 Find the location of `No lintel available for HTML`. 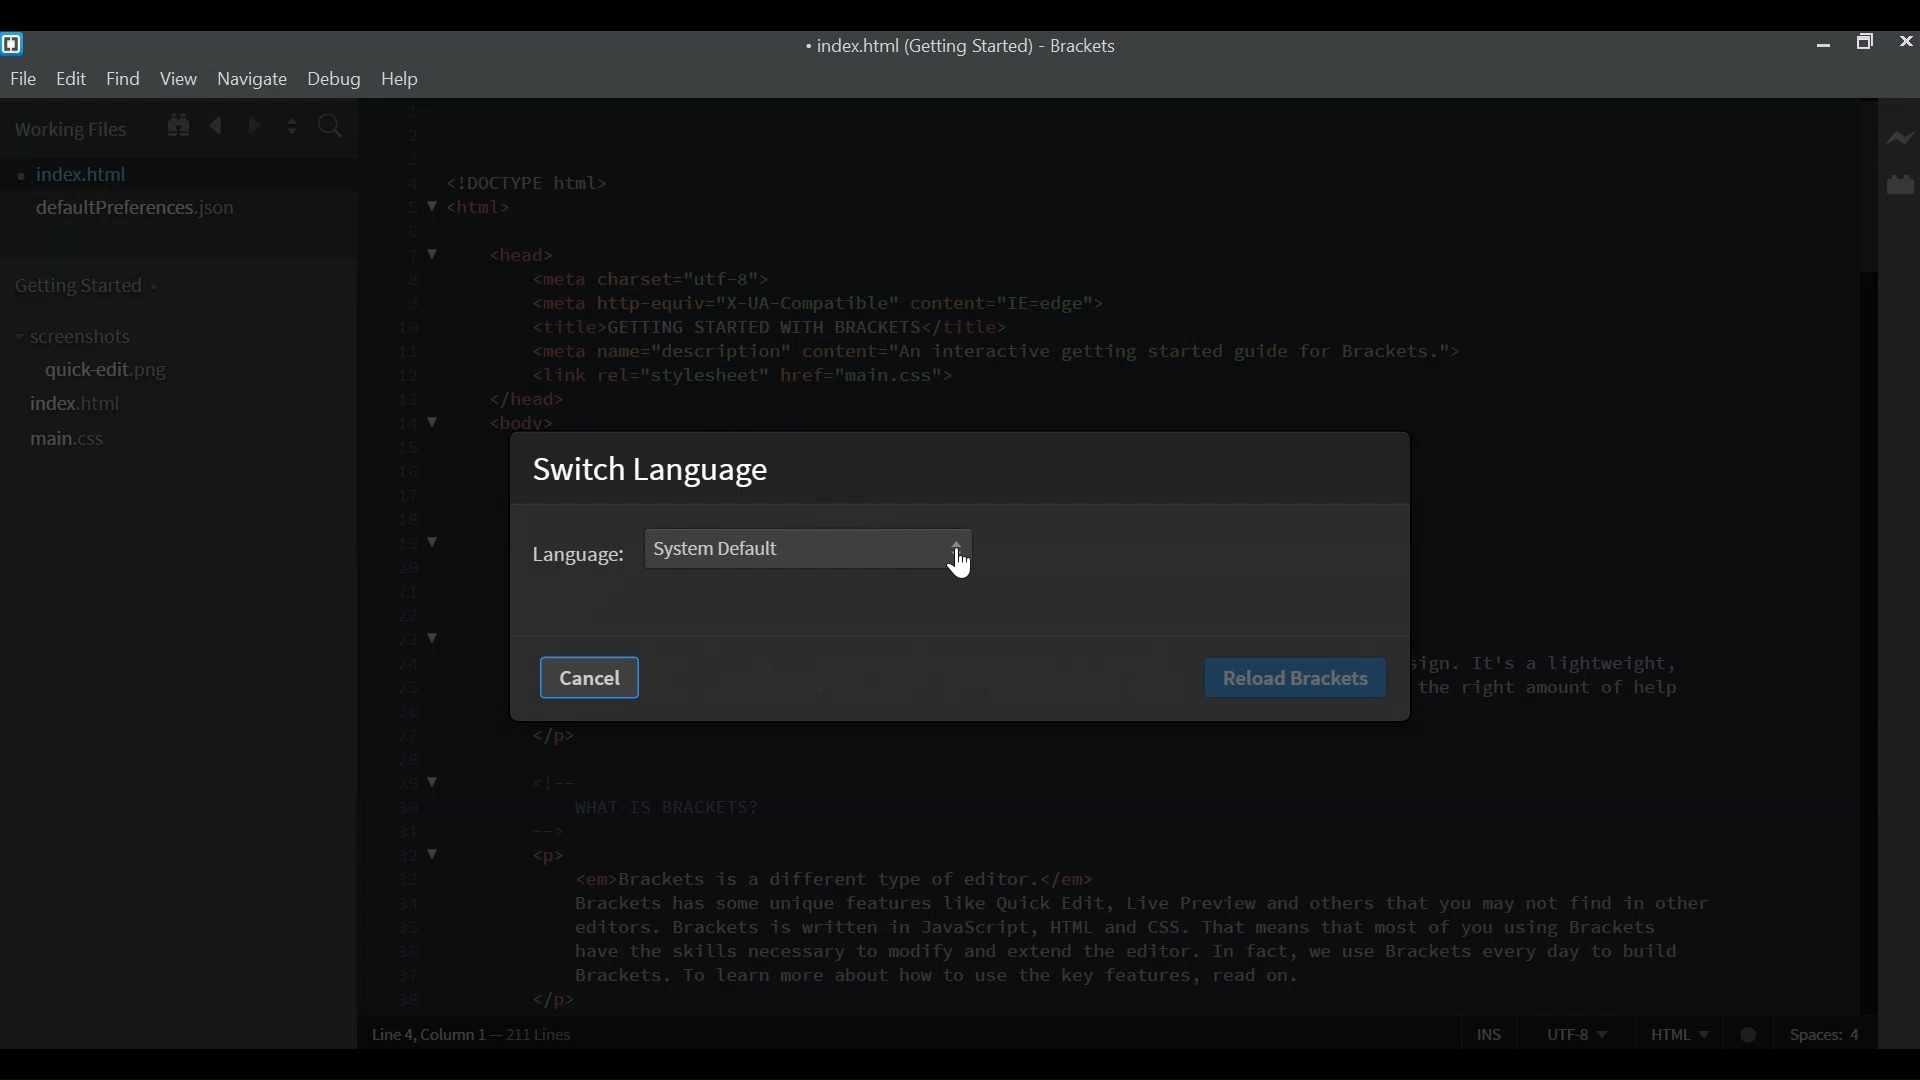

No lintel available for HTML is located at coordinates (1750, 1035).